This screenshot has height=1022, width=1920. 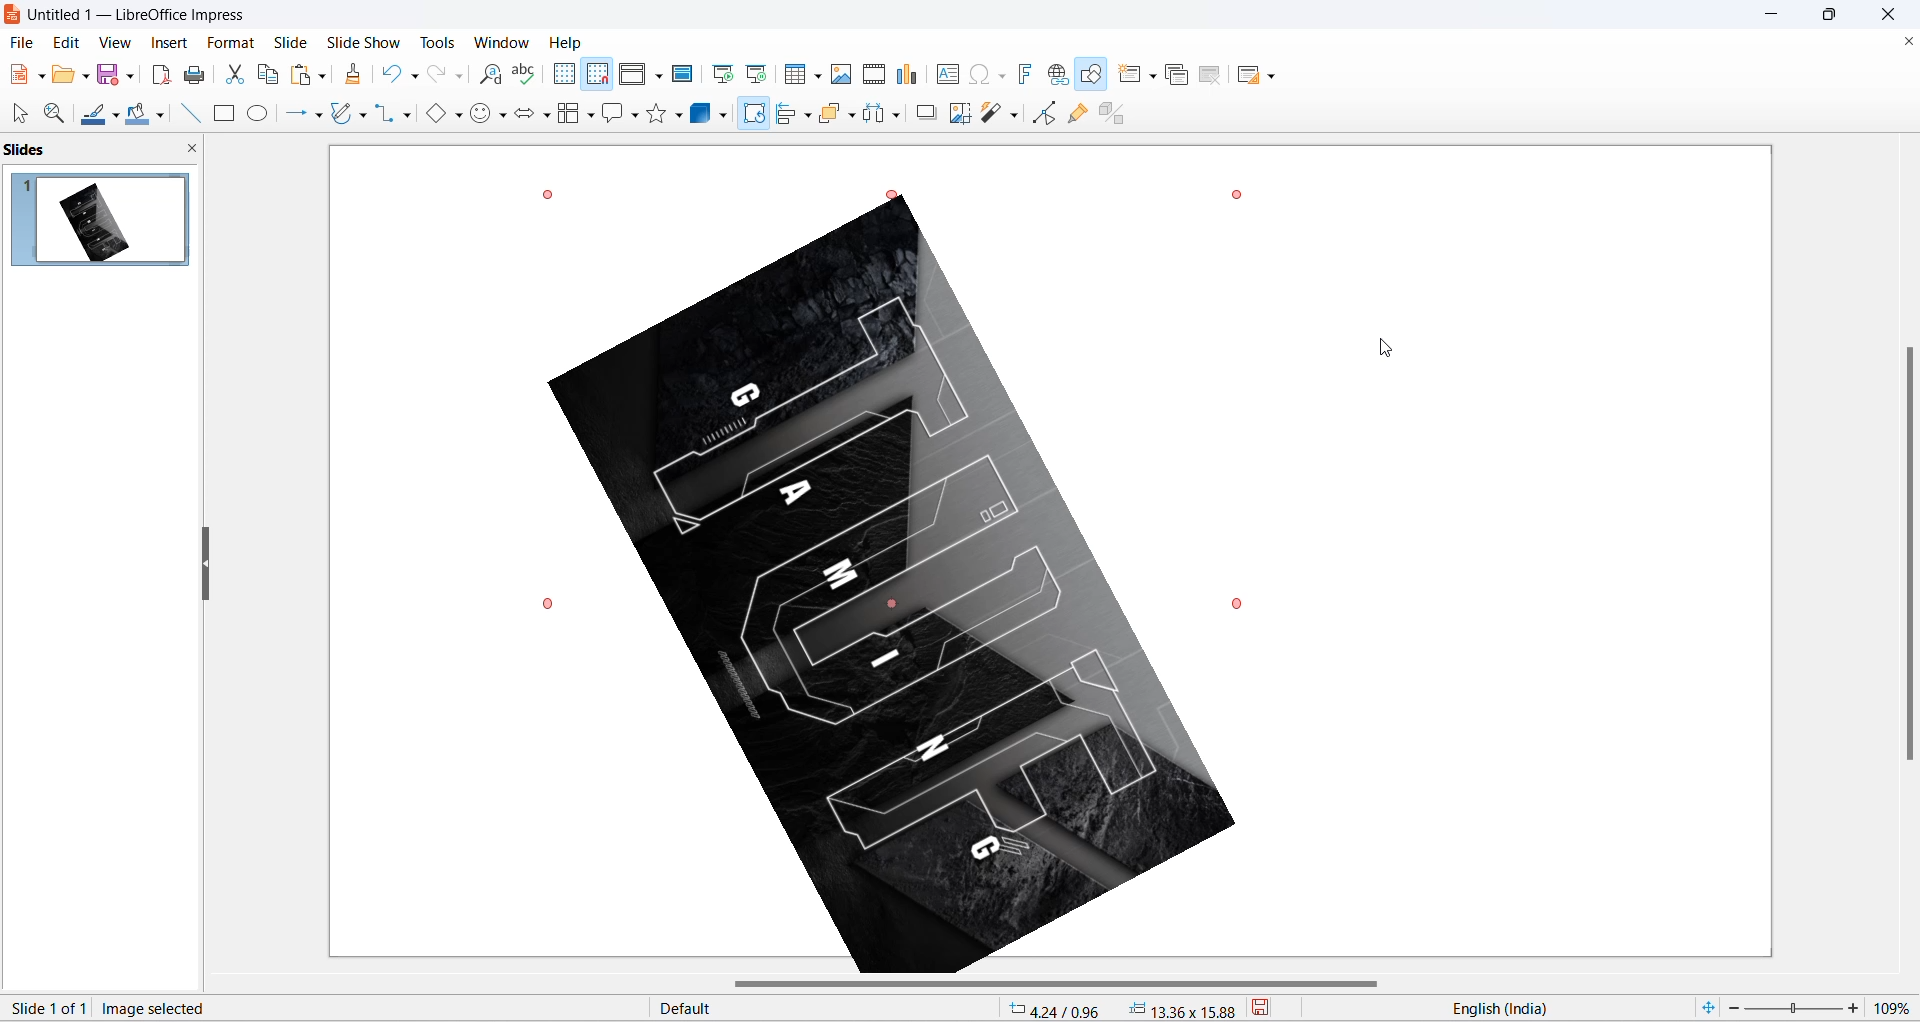 I want to click on curve and polygons, so click(x=343, y=115).